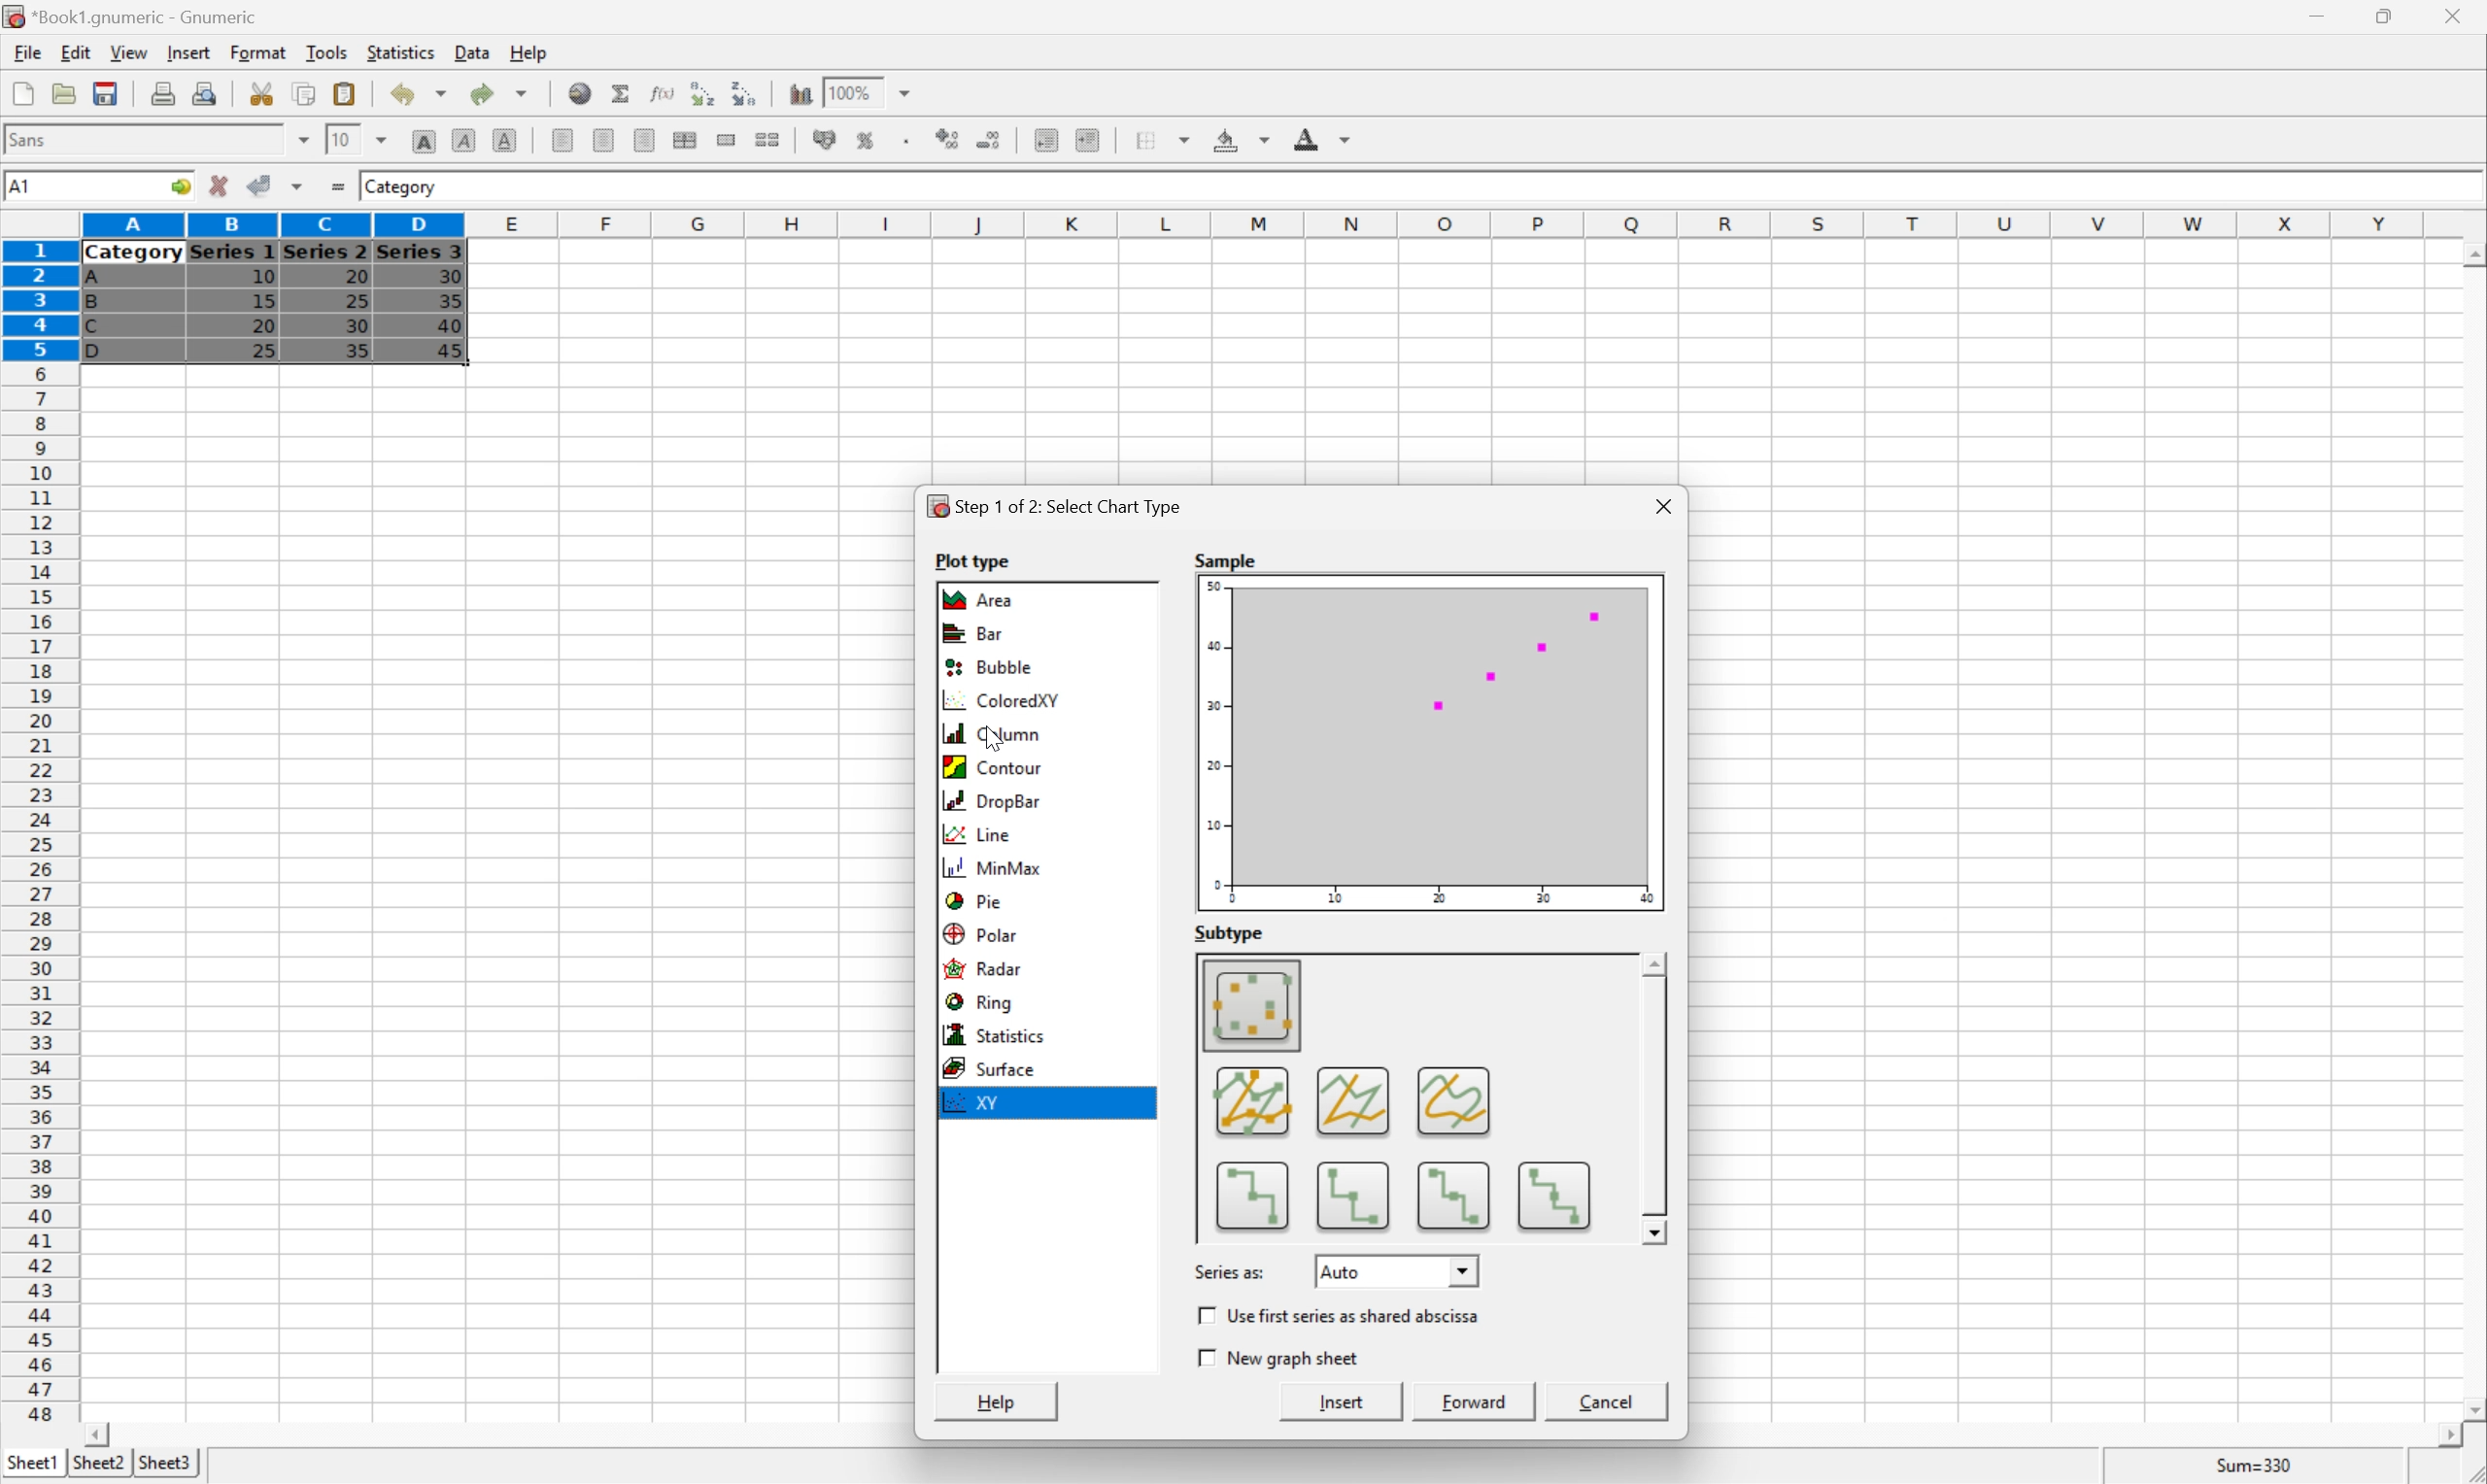  What do you see at coordinates (950, 139) in the screenshot?
I see `Increase the number of decimals displayed` at bounding box center [950, 139].